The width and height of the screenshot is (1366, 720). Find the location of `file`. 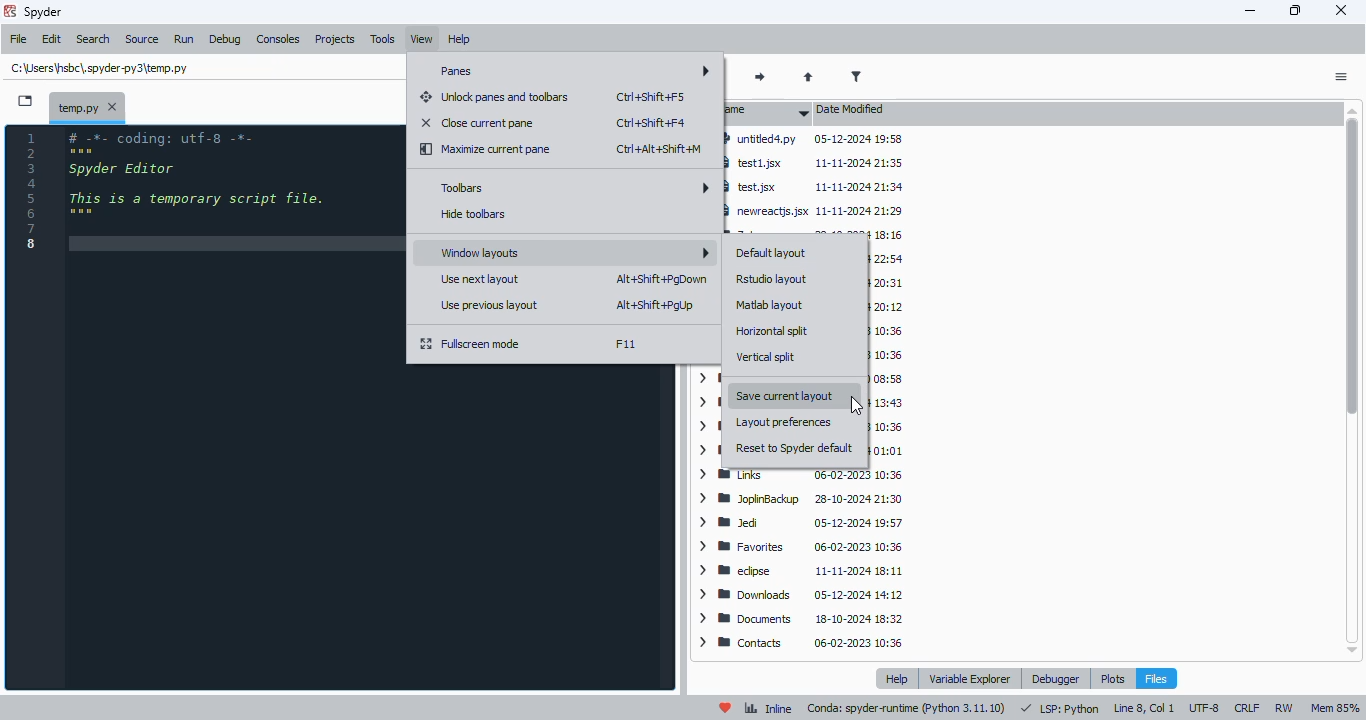

file is located at coordinates (20, 40).